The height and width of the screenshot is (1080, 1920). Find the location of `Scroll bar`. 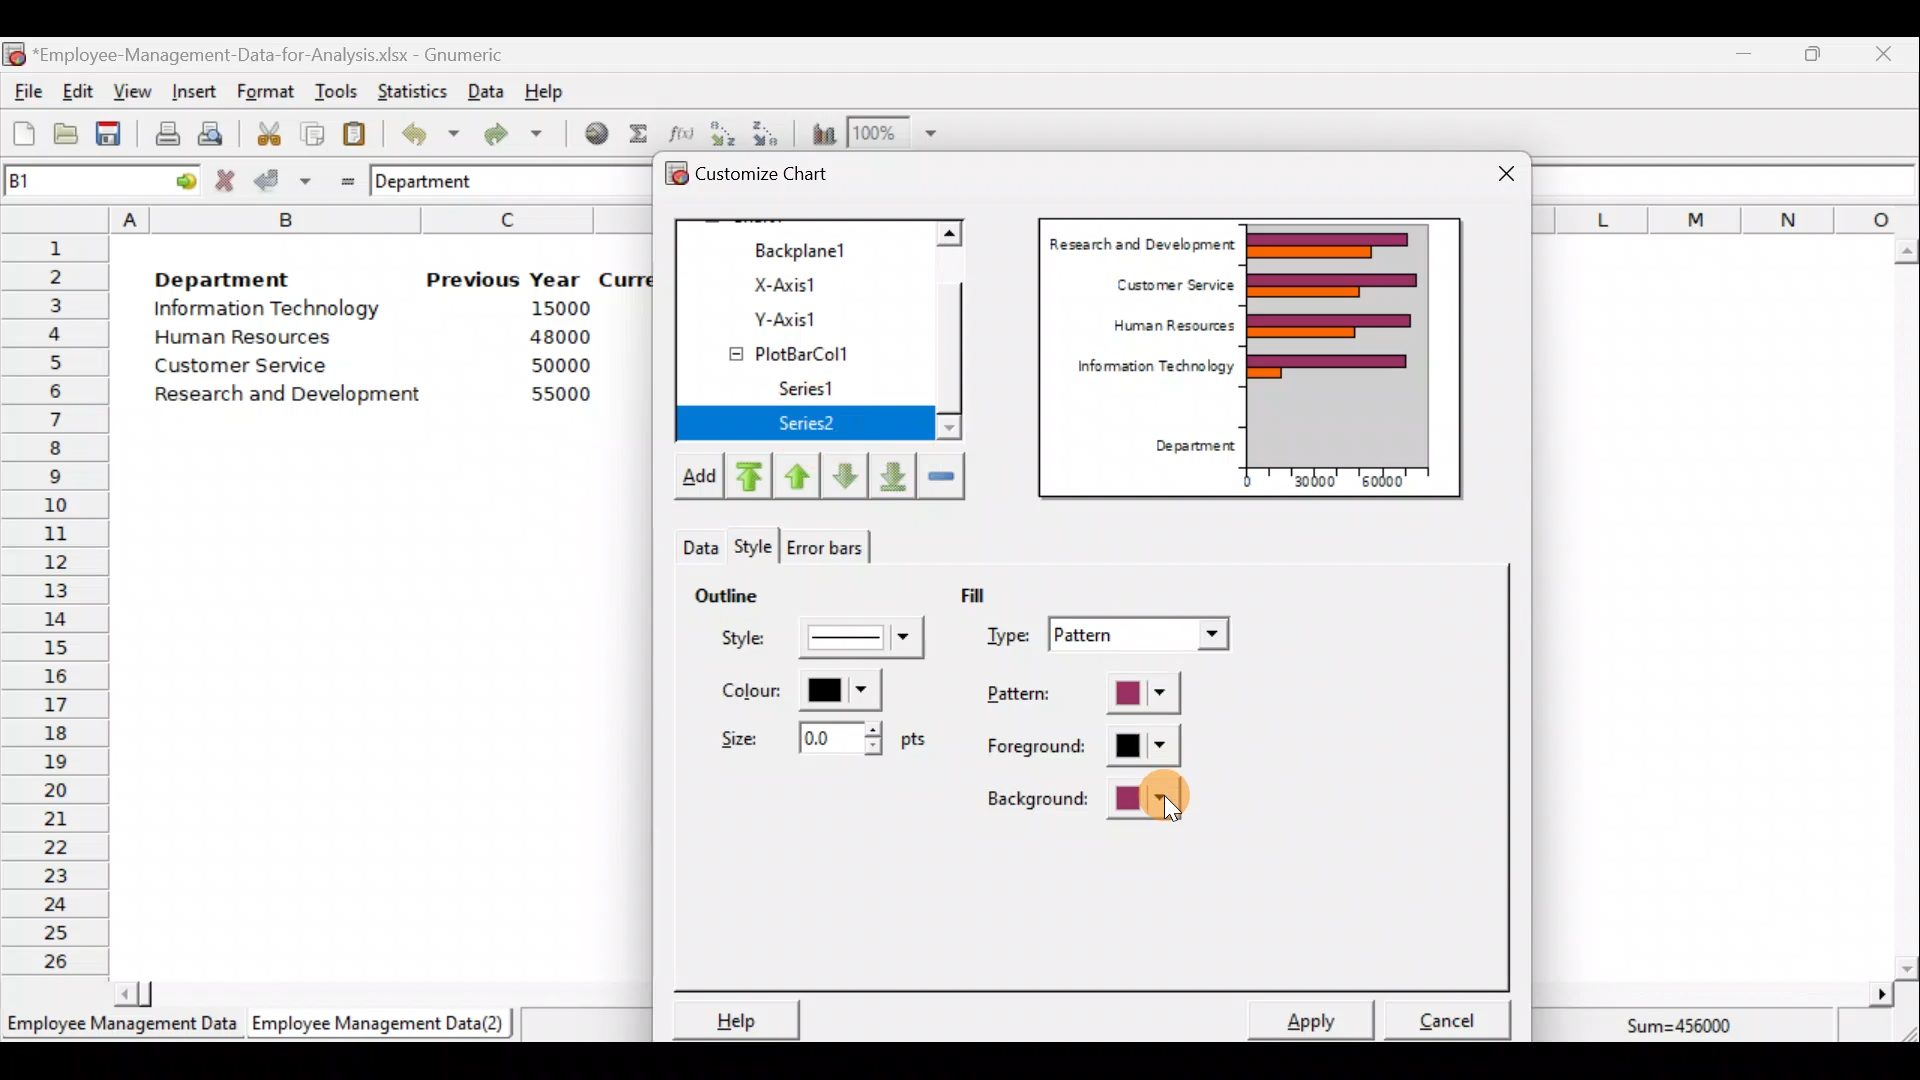

Scroll bar is located at coordinates (1906, 609).